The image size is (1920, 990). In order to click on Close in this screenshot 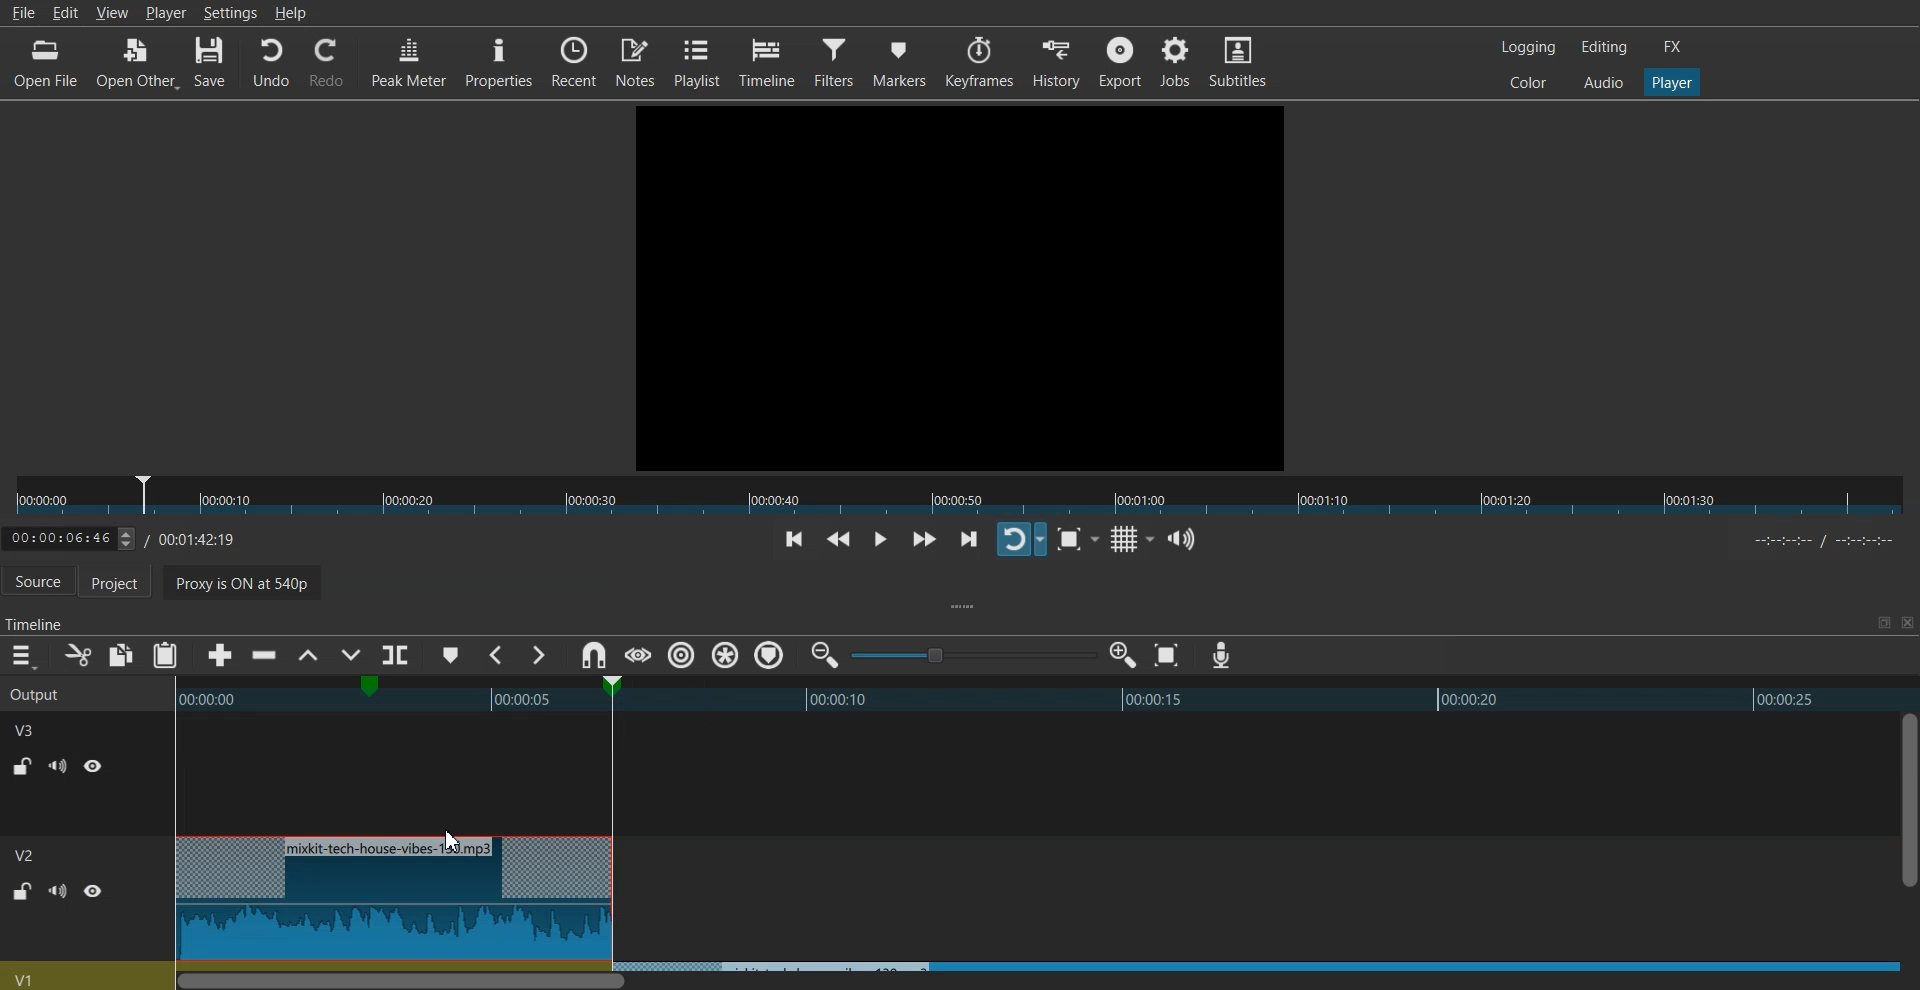, I will do `click(1905, 623)`.